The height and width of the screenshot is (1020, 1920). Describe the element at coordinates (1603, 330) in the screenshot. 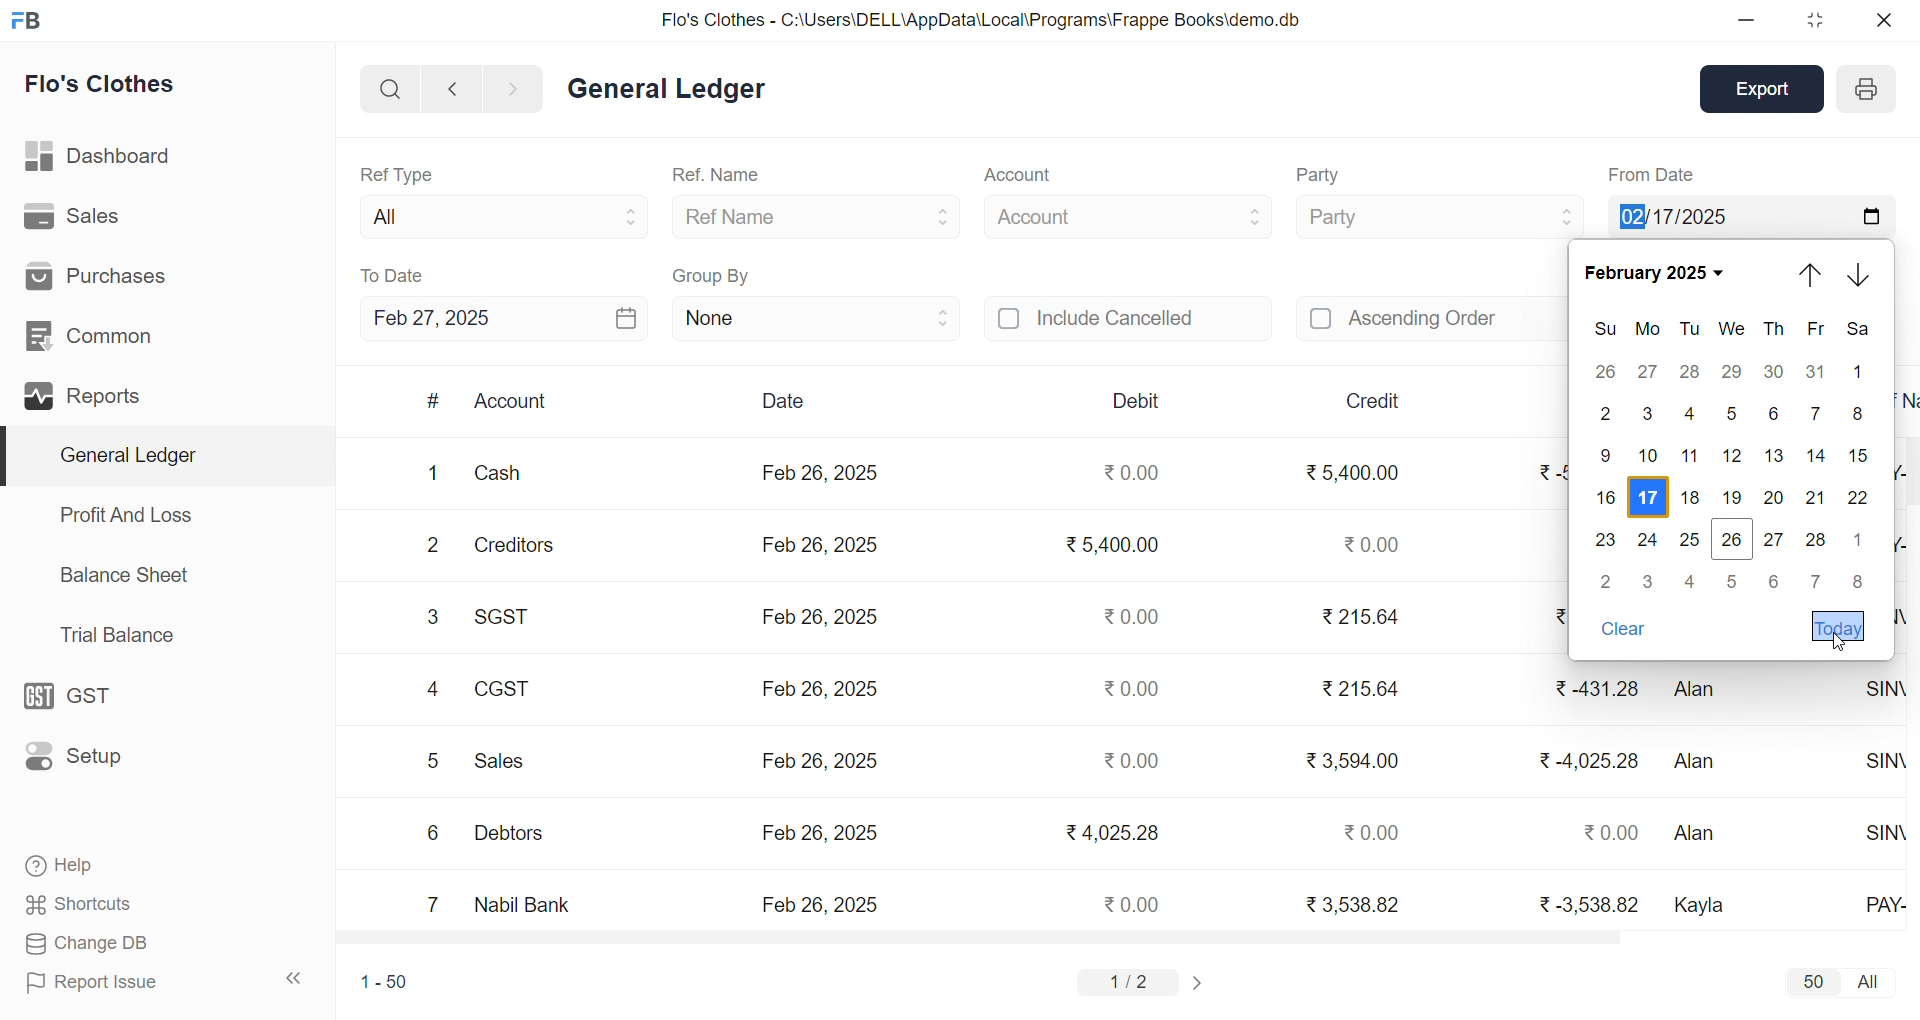

I see `Su` at that location.